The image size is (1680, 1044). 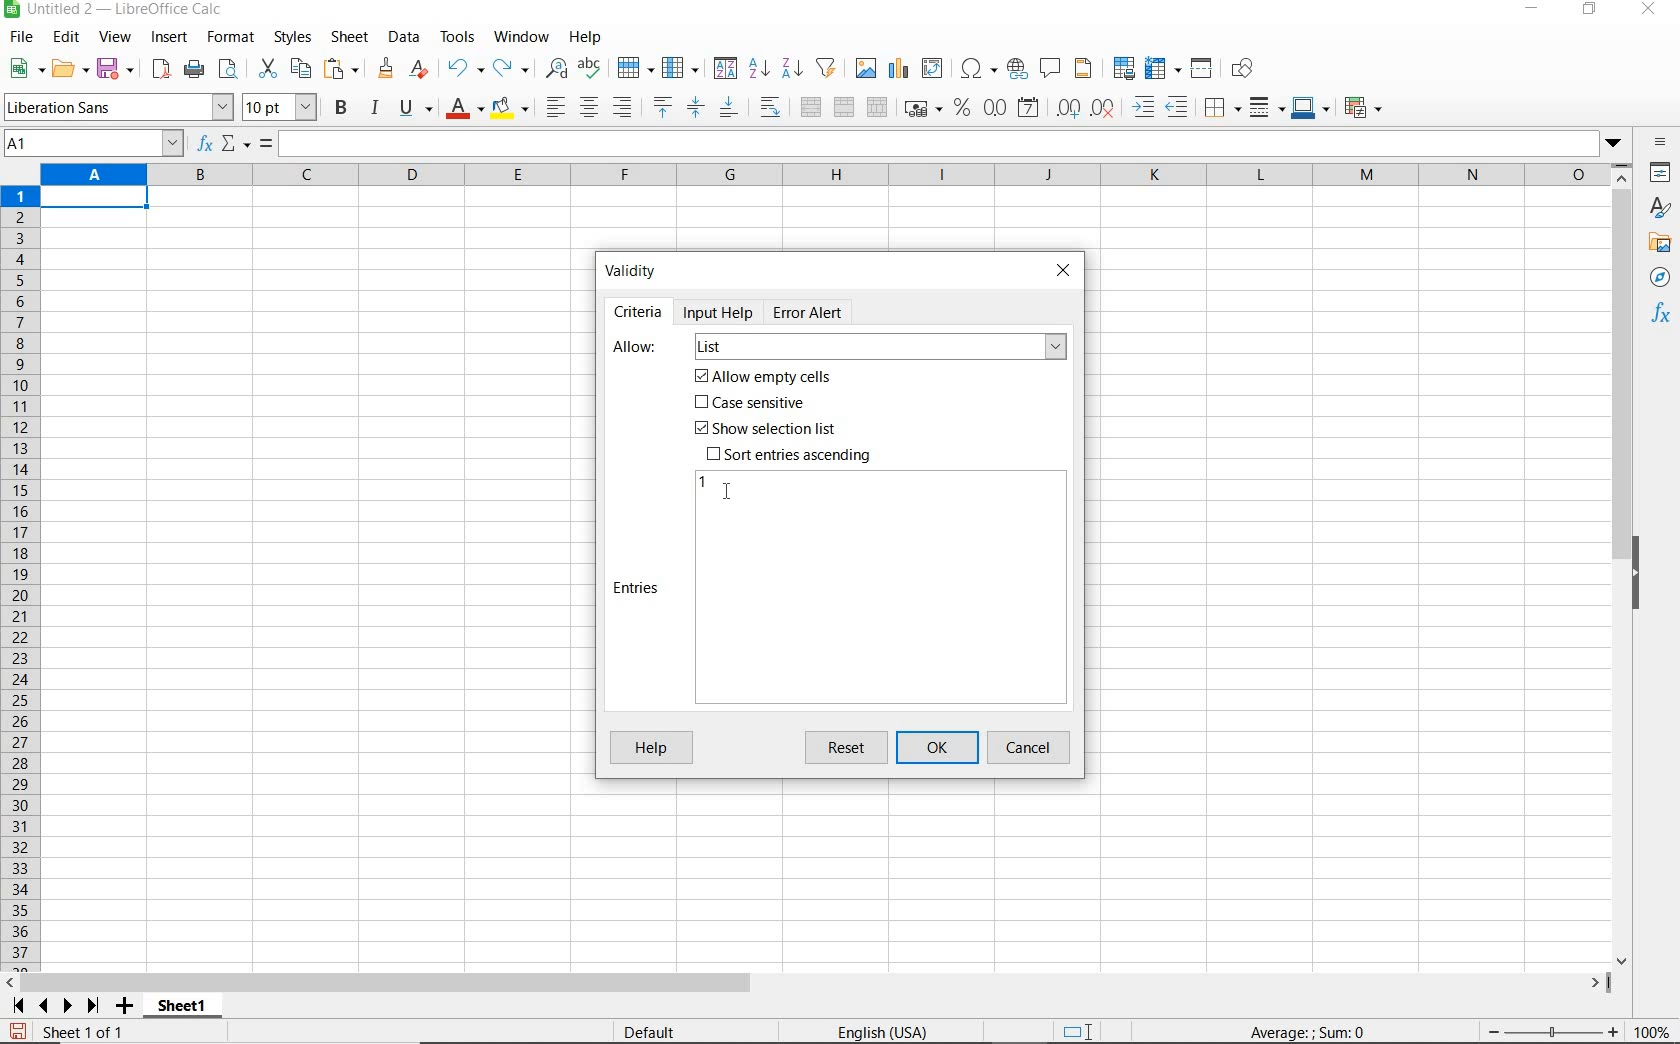 I want to click on expand formula bar/input line, so click(x=934, y=145).